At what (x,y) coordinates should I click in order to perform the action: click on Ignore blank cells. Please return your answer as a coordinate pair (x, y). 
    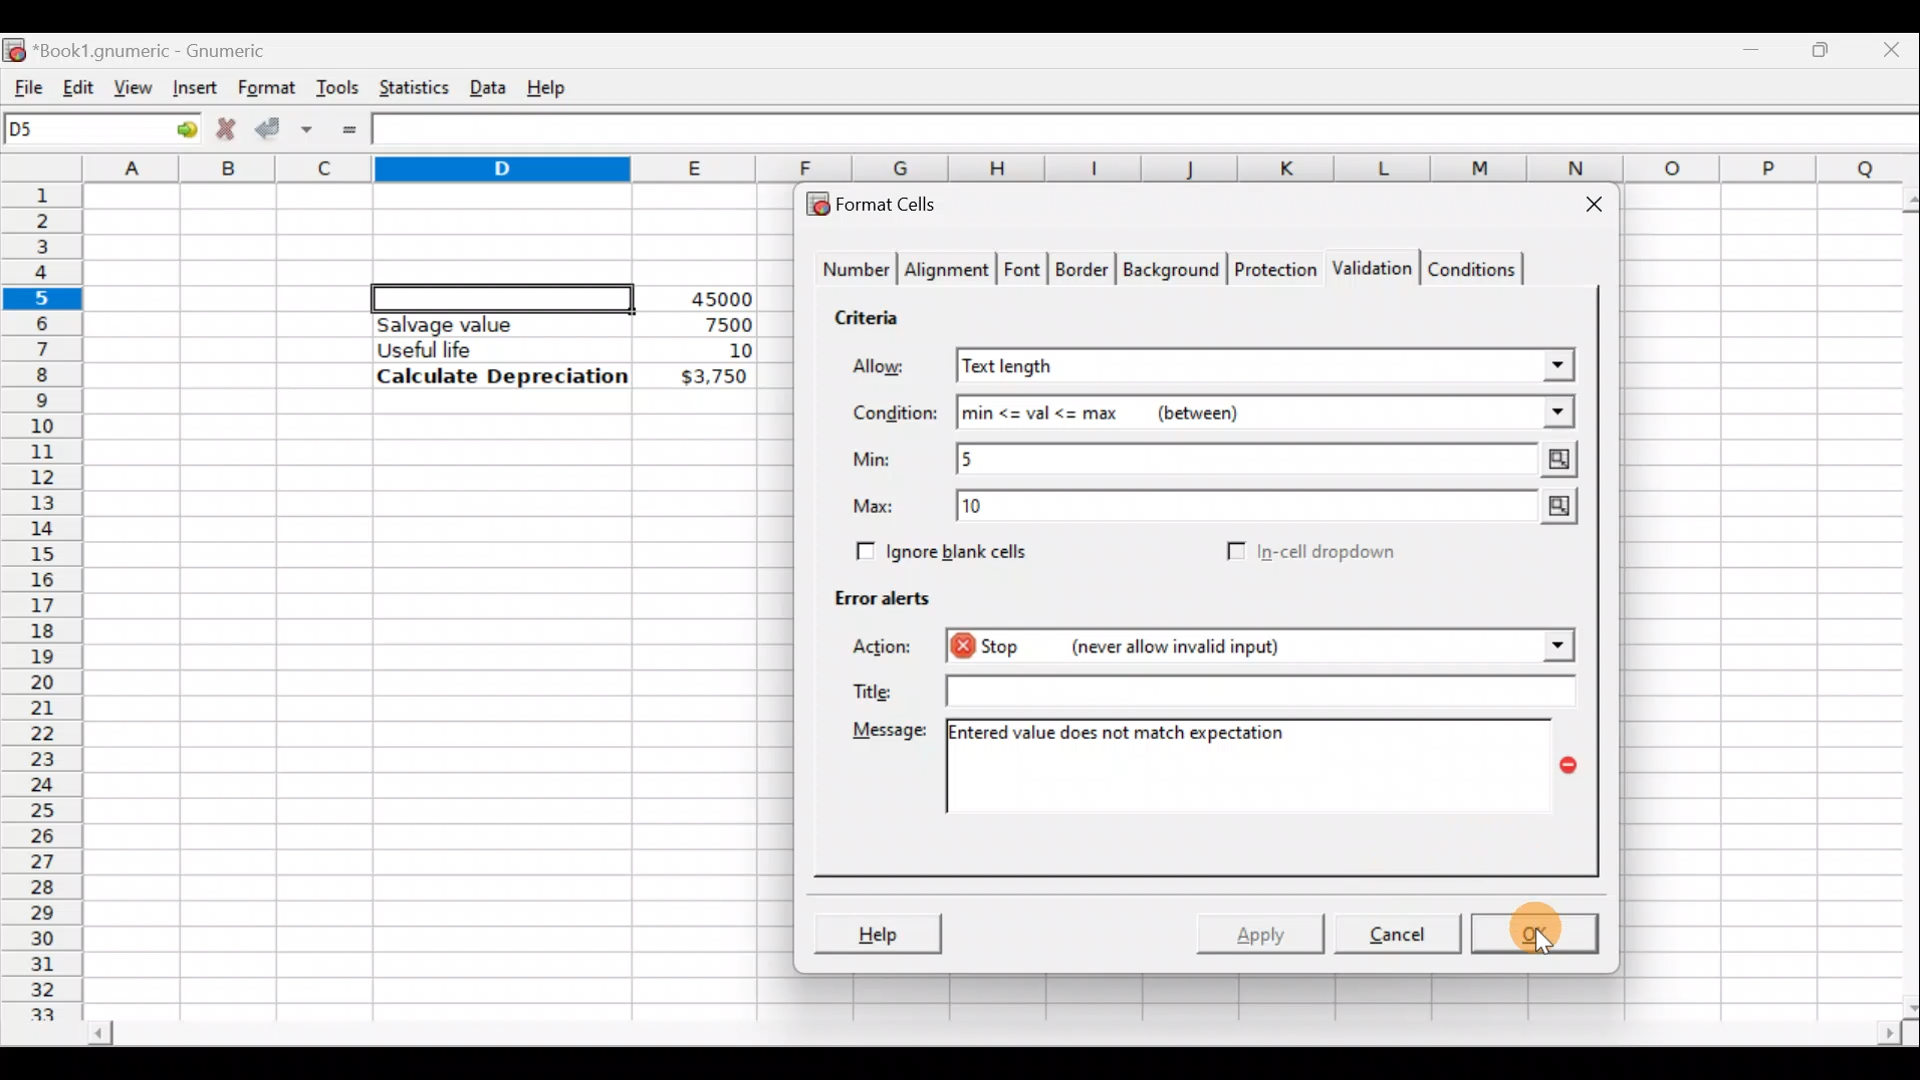
    Looking at the image, I should click on (938, 548).